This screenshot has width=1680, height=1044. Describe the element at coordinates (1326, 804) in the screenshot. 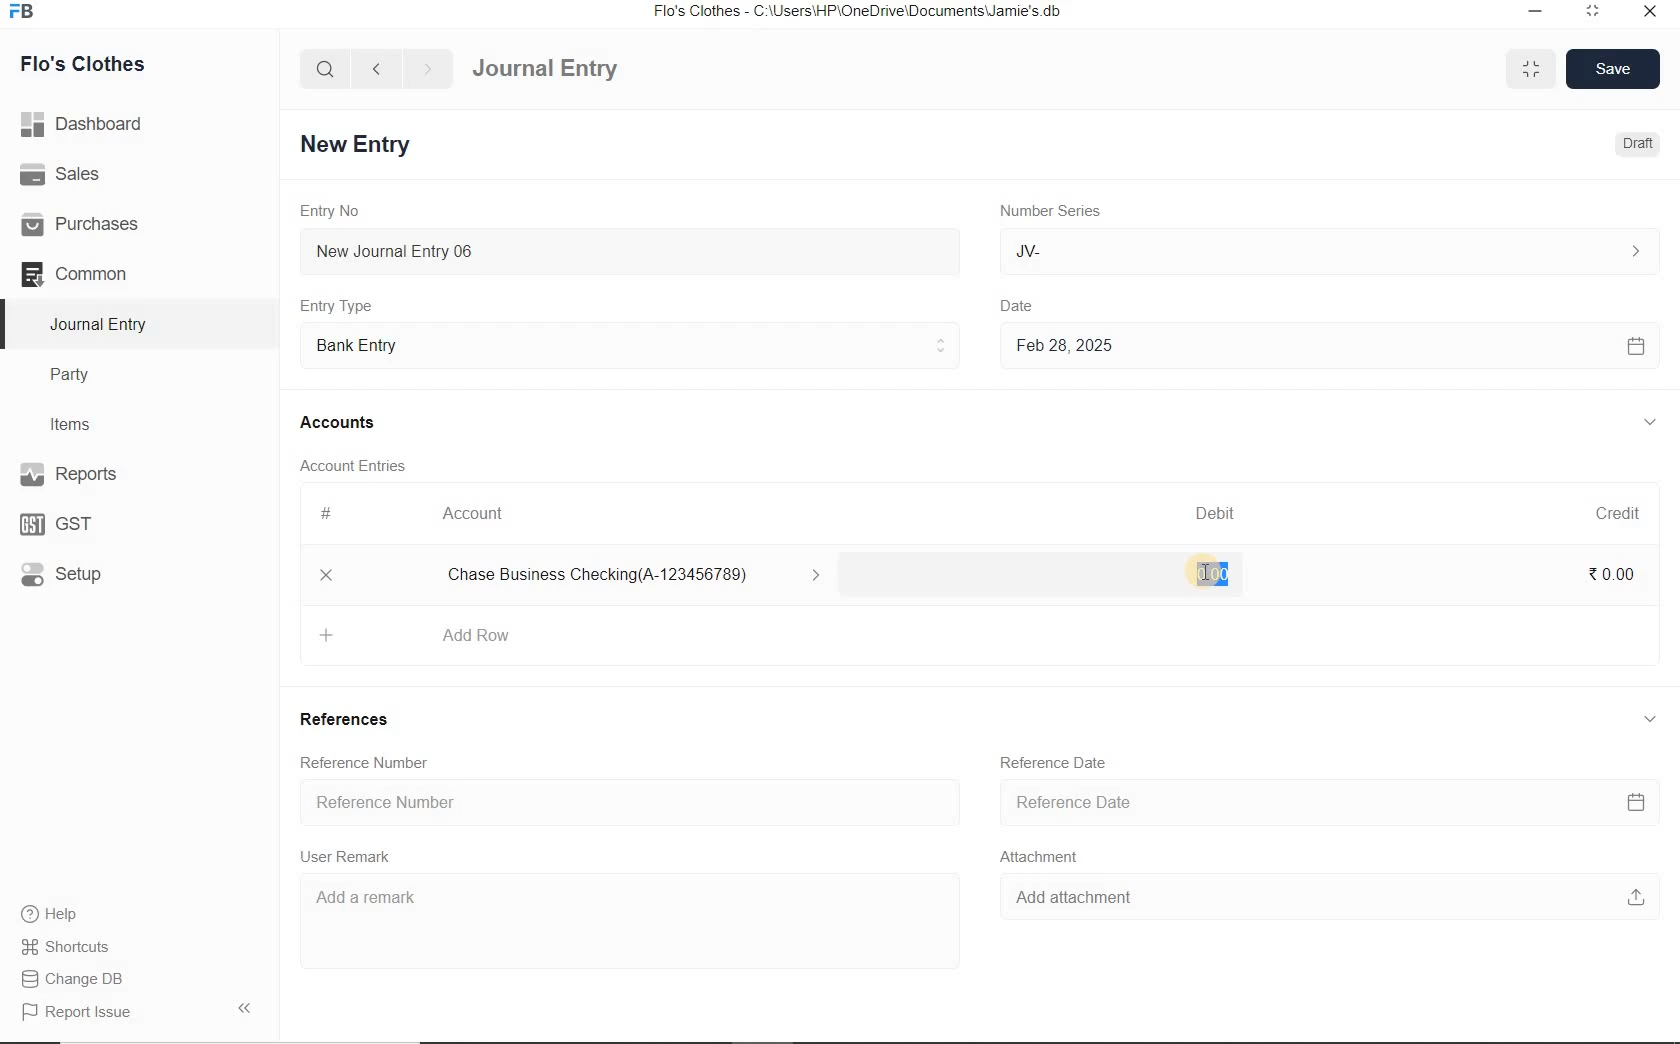

I see `Reference Date` at that location.